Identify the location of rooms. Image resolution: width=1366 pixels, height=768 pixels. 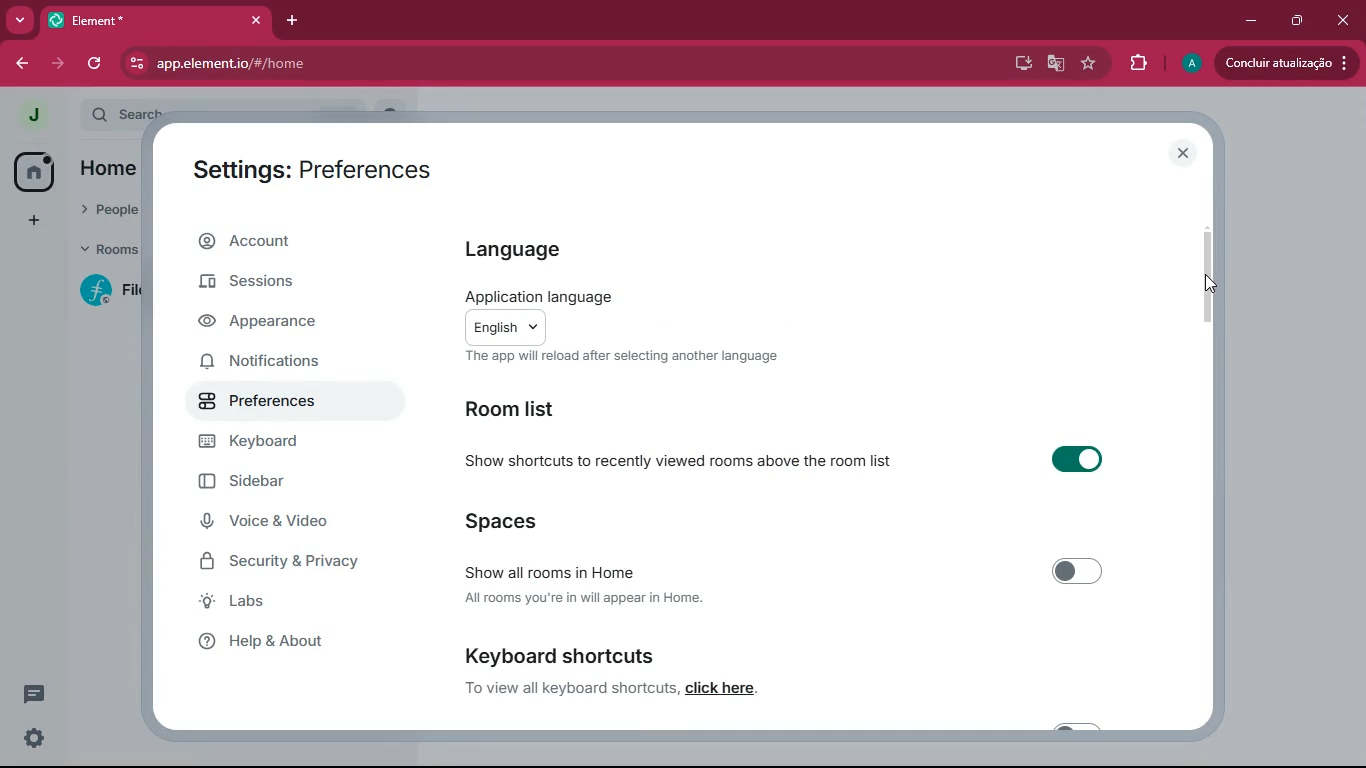
(102, 251).